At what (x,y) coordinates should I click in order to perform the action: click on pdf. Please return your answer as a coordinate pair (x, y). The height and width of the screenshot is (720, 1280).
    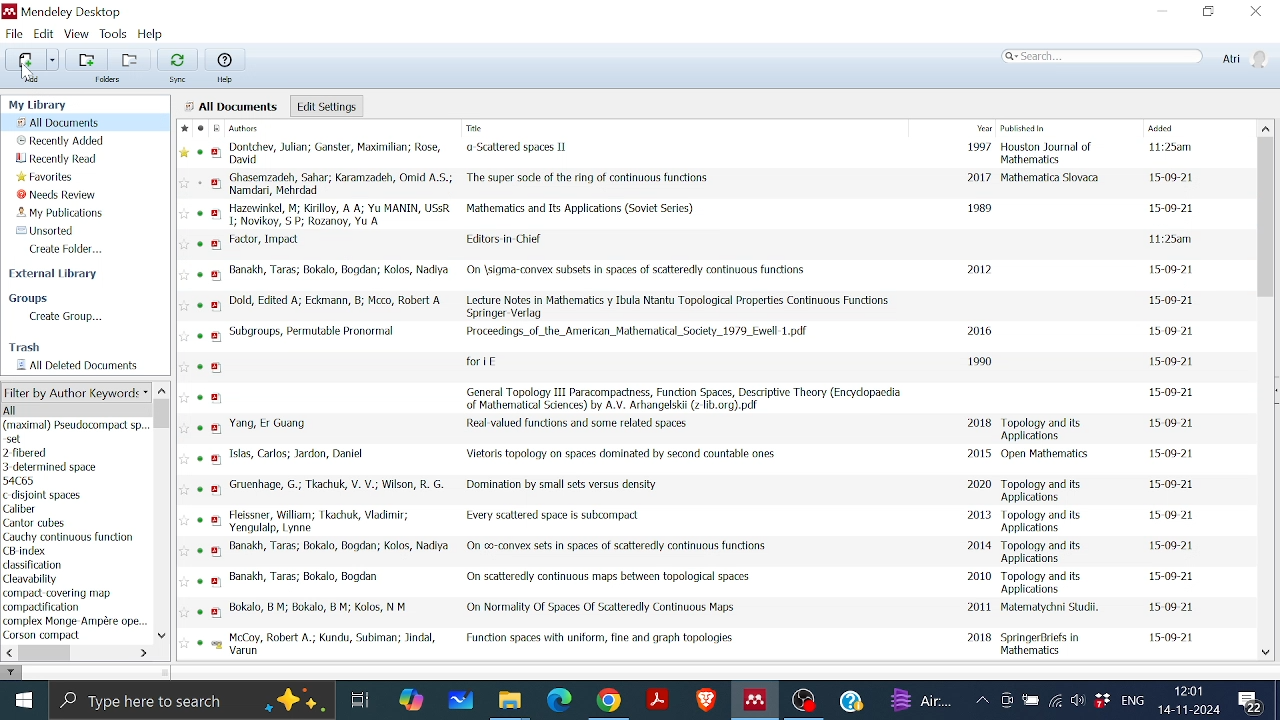
    Looking at the image, I should click on (220, 153).